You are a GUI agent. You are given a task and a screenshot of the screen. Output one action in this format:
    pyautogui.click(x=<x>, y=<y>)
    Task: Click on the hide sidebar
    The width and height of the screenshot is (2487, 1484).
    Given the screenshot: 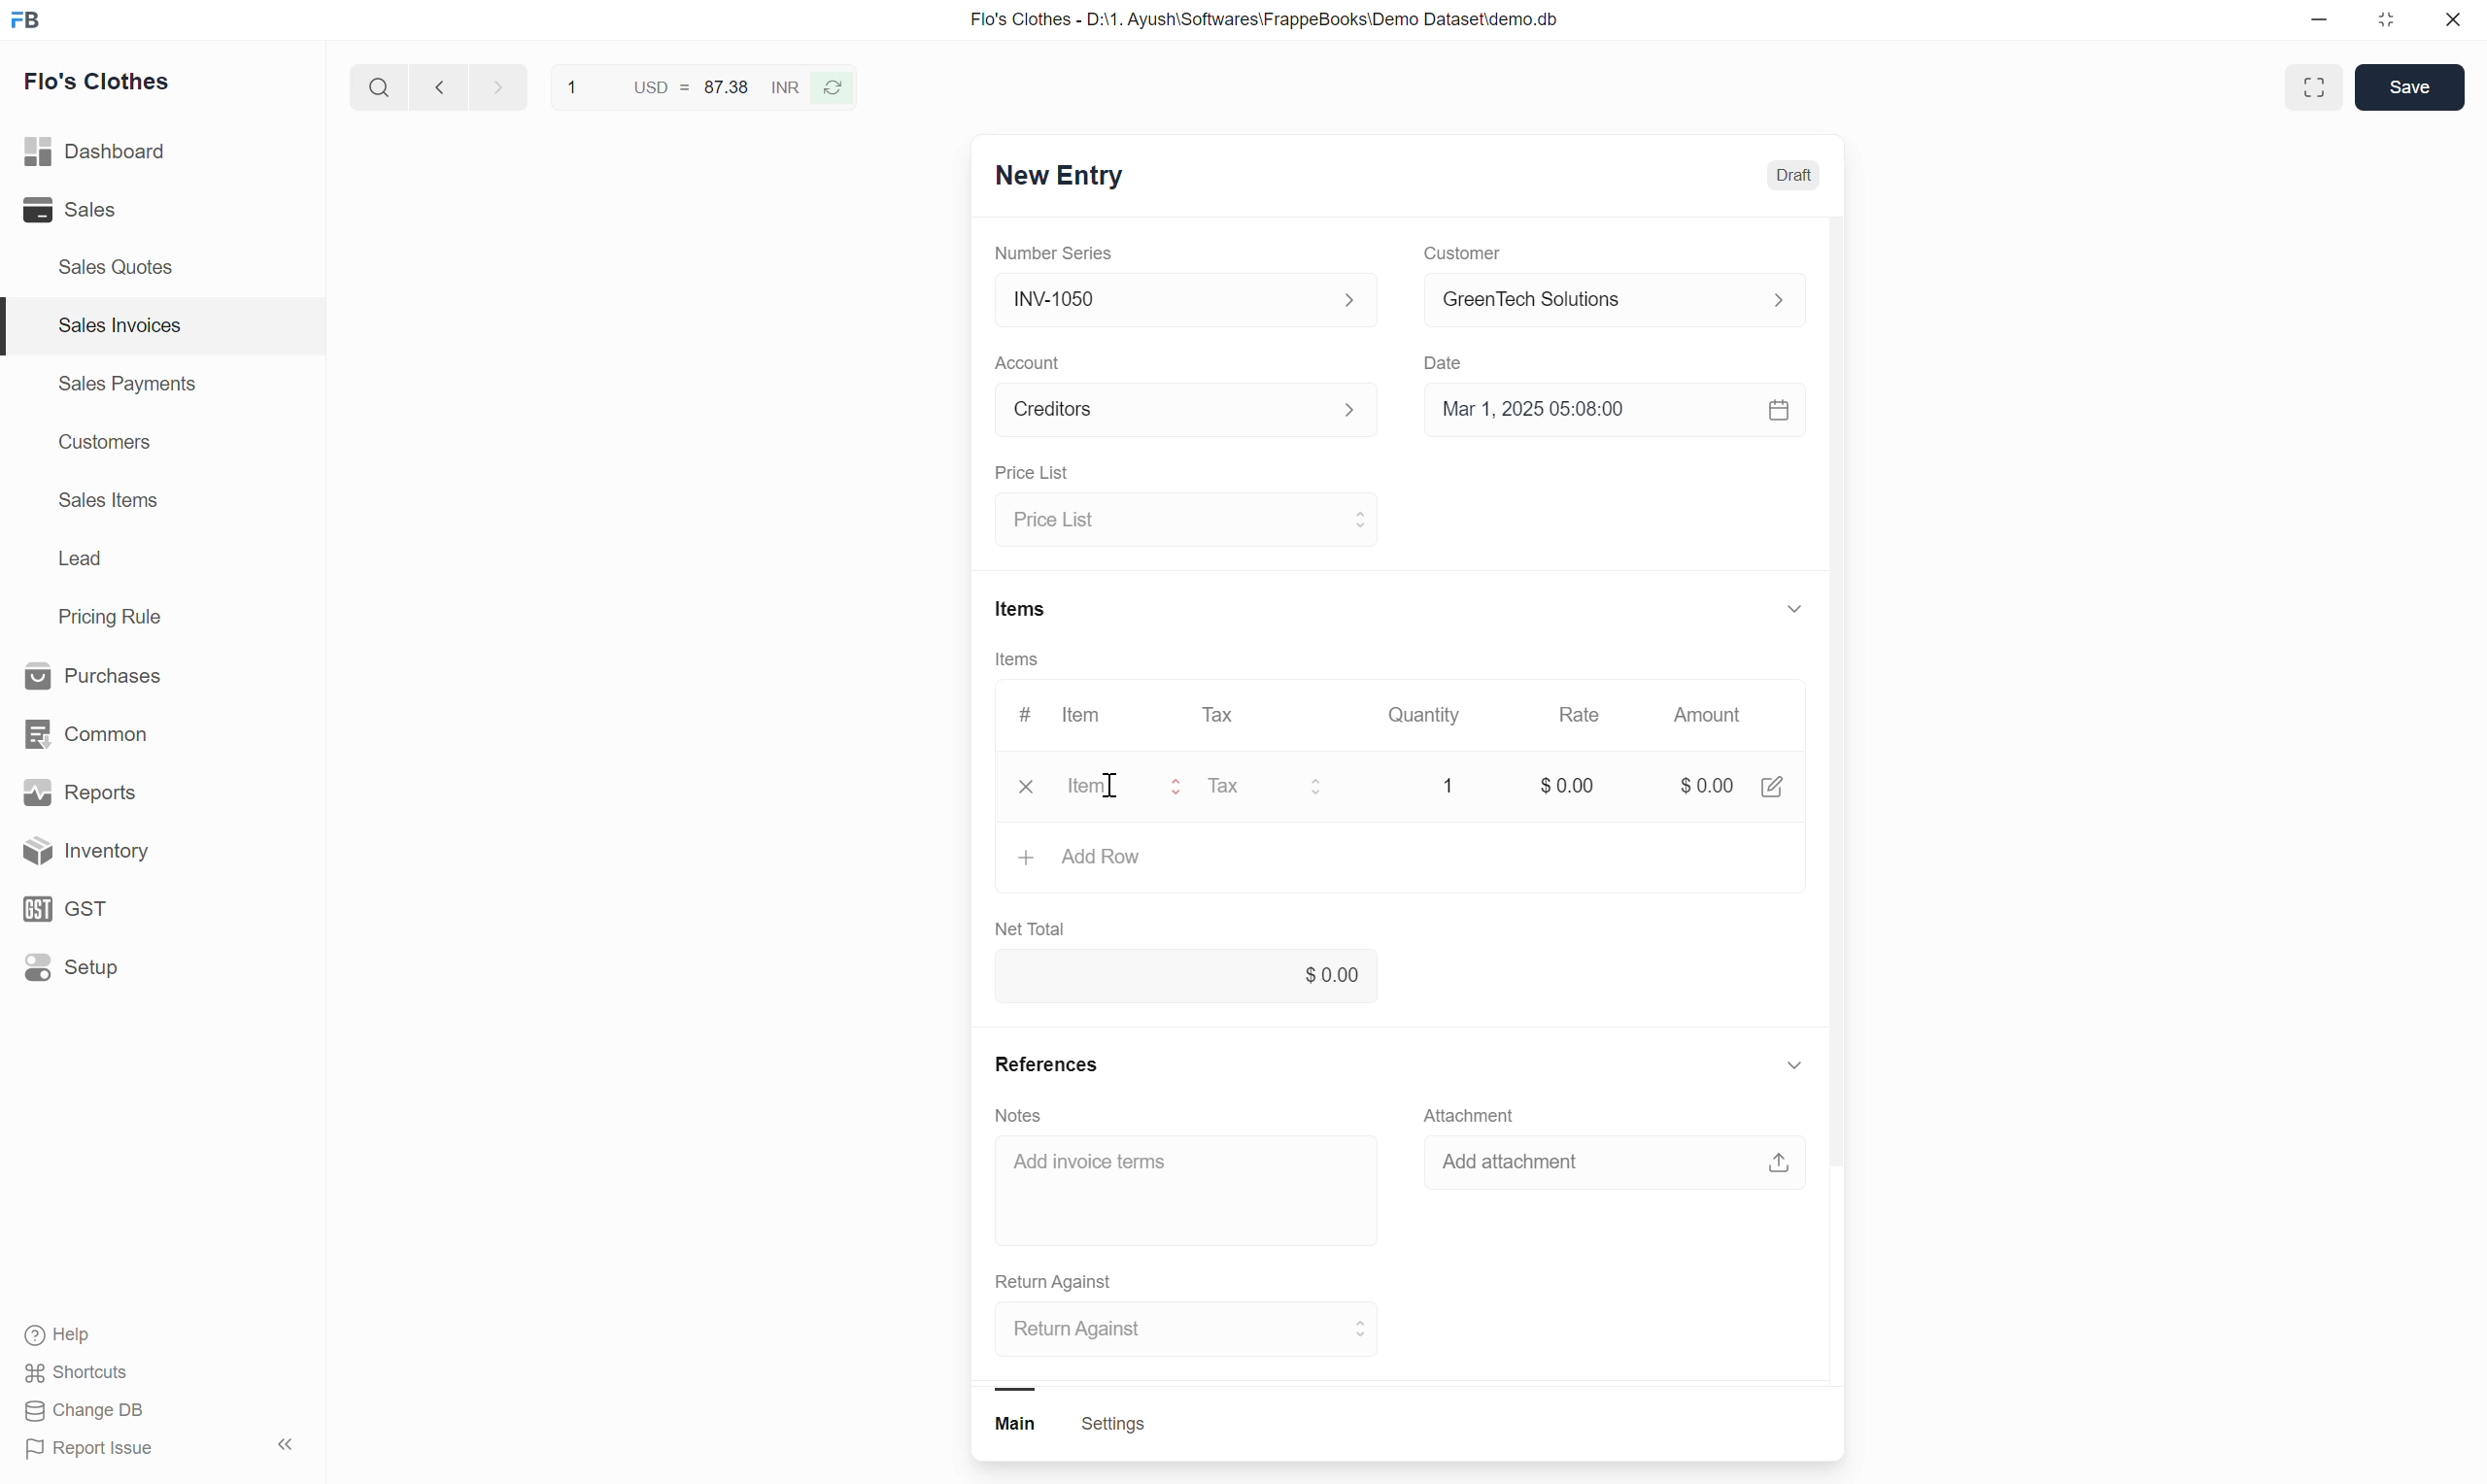 What is the action you would take?
    pyautogui.click(x=288, y=1445)
    